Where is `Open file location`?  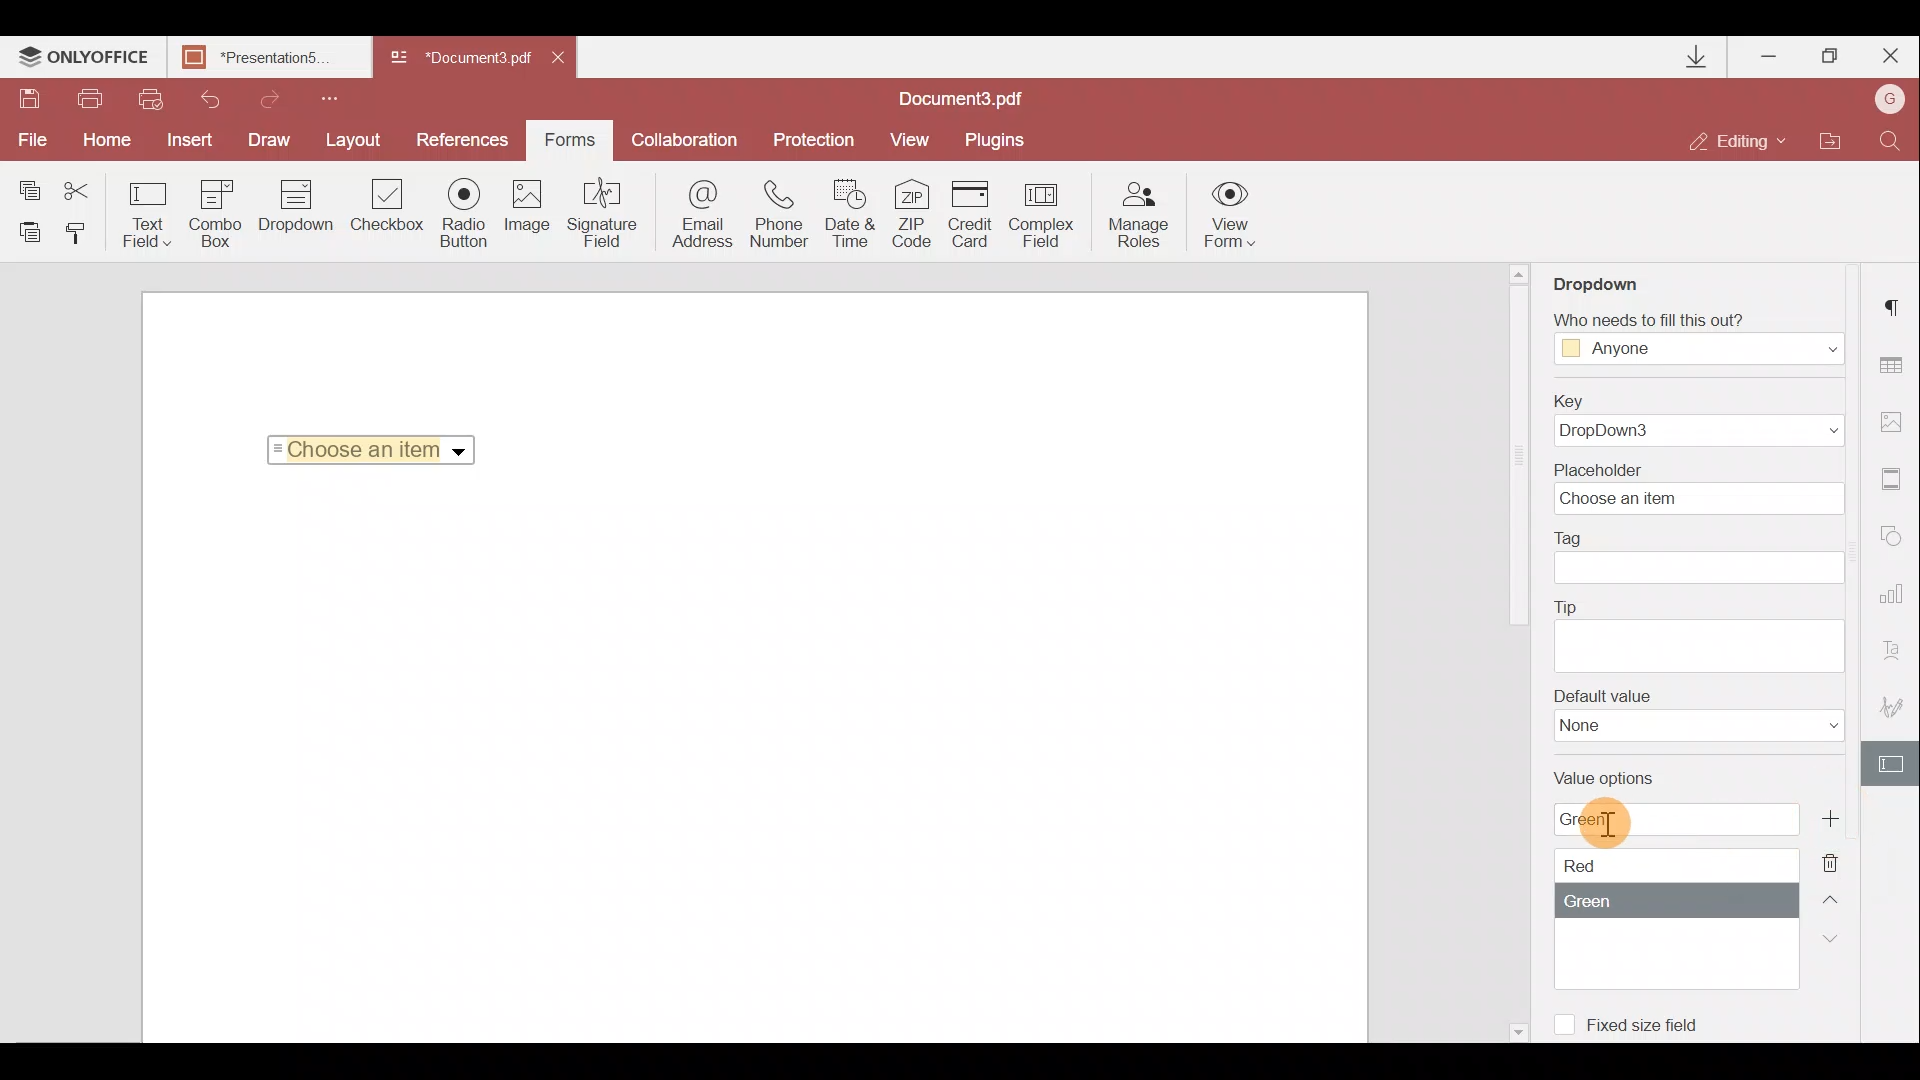 Open file location is located at coordinates (1832, 140).